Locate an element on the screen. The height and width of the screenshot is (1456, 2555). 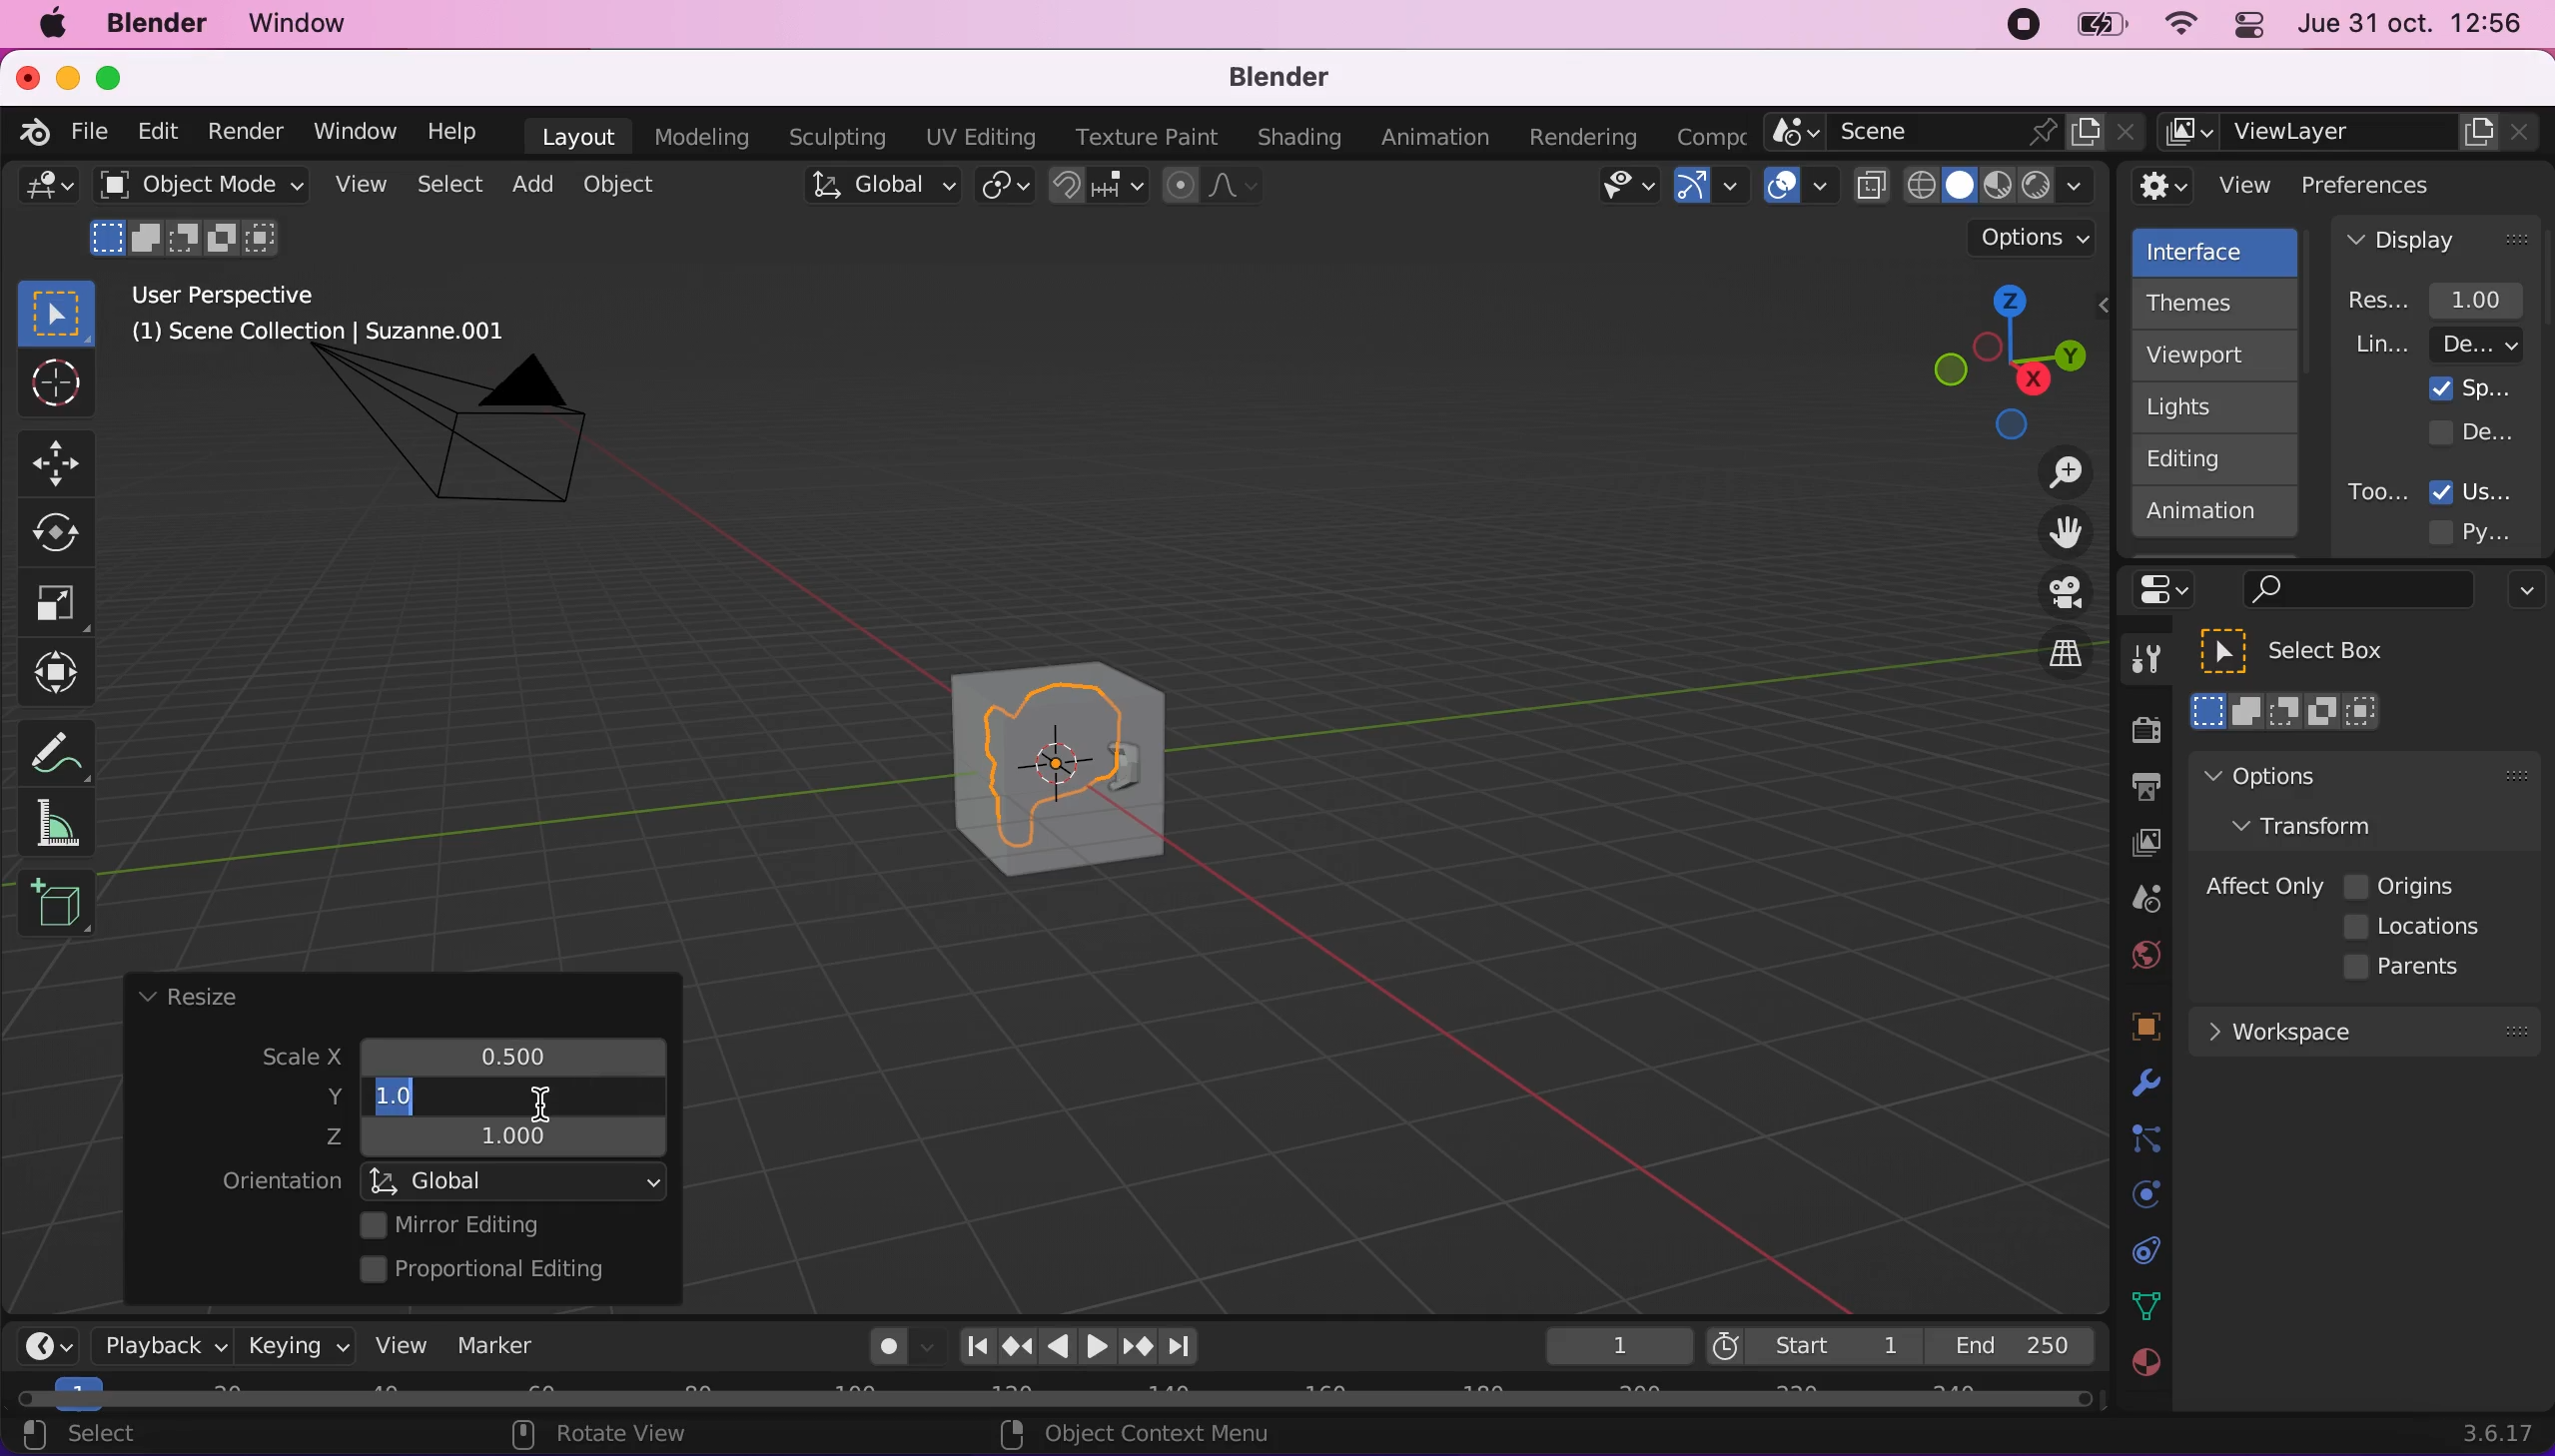
annotate is located at coordinates (65, 747).